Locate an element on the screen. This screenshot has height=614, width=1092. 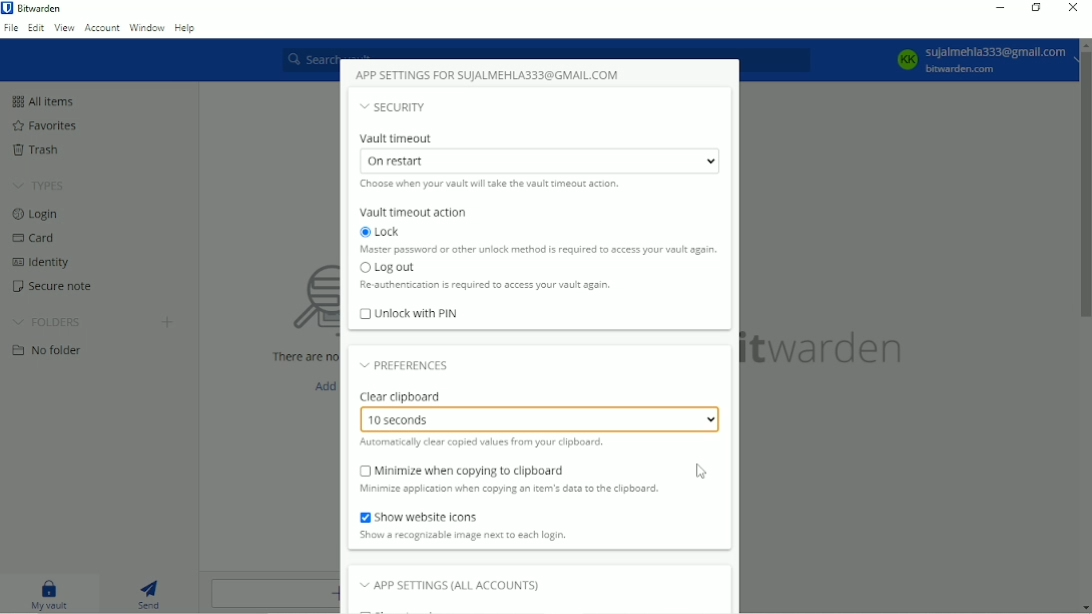
J) Minimize when copying to clipboard [33
Minimize application when copying an fem's data to the clipboard. is located at coordinates (530, 483).